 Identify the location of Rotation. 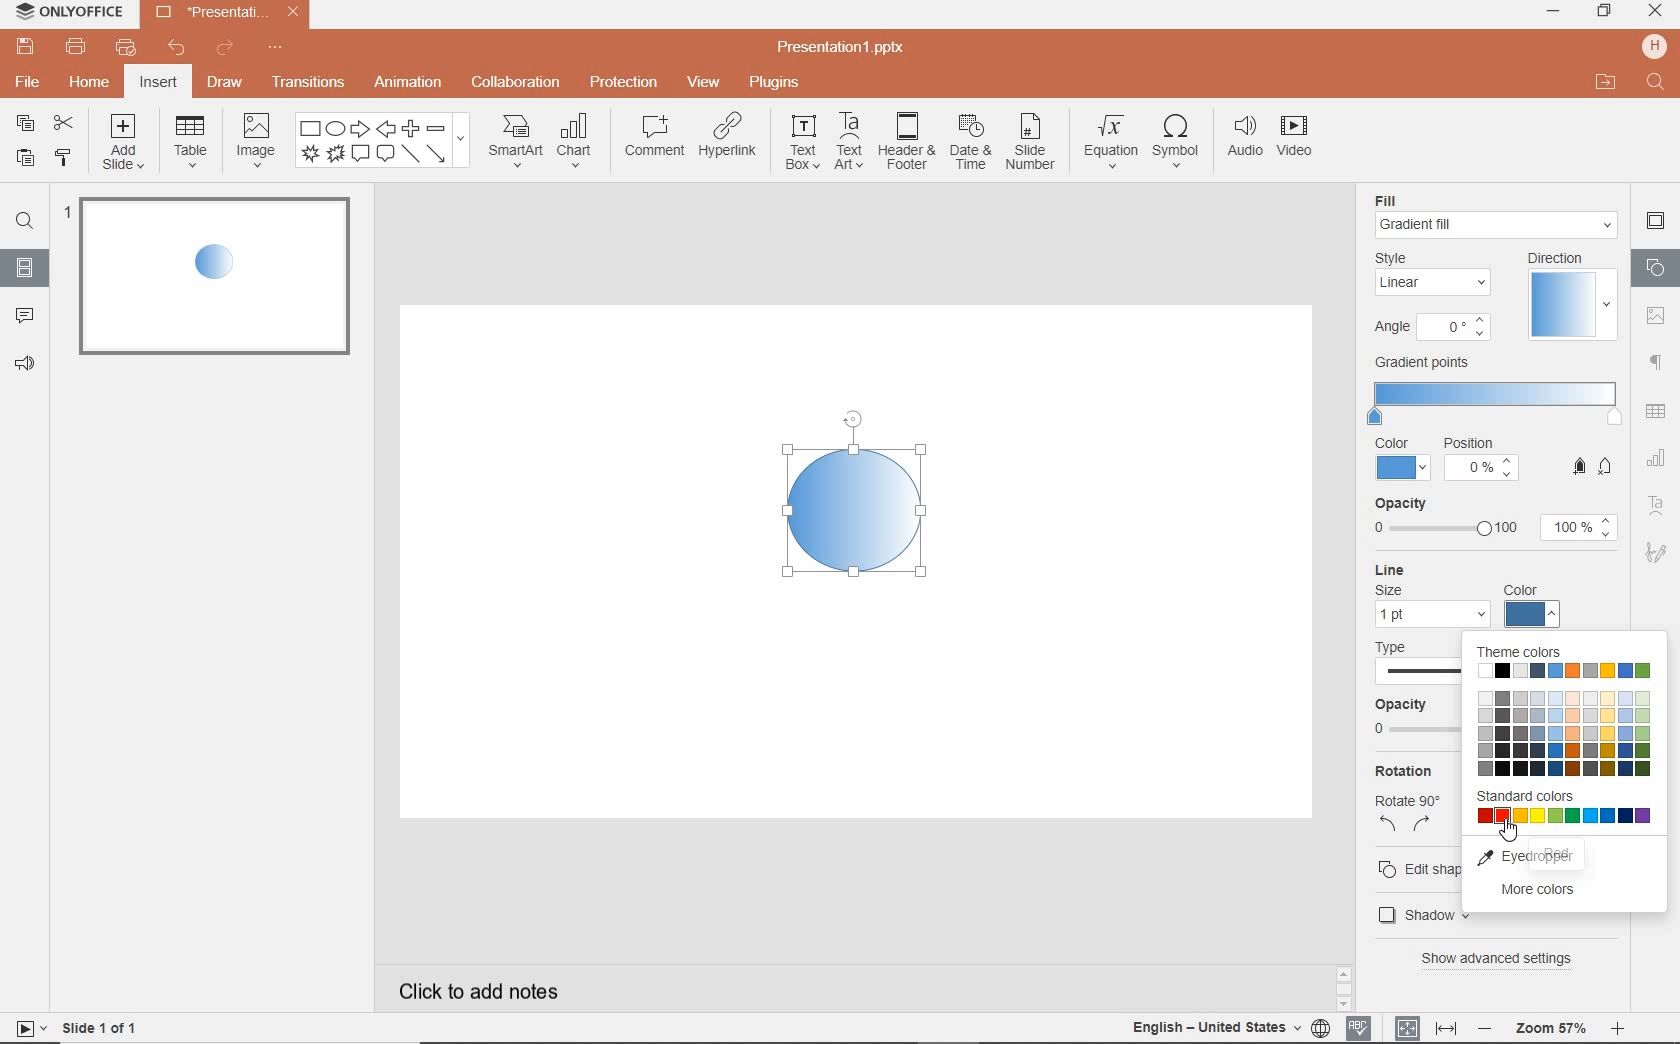
(1411, 771).